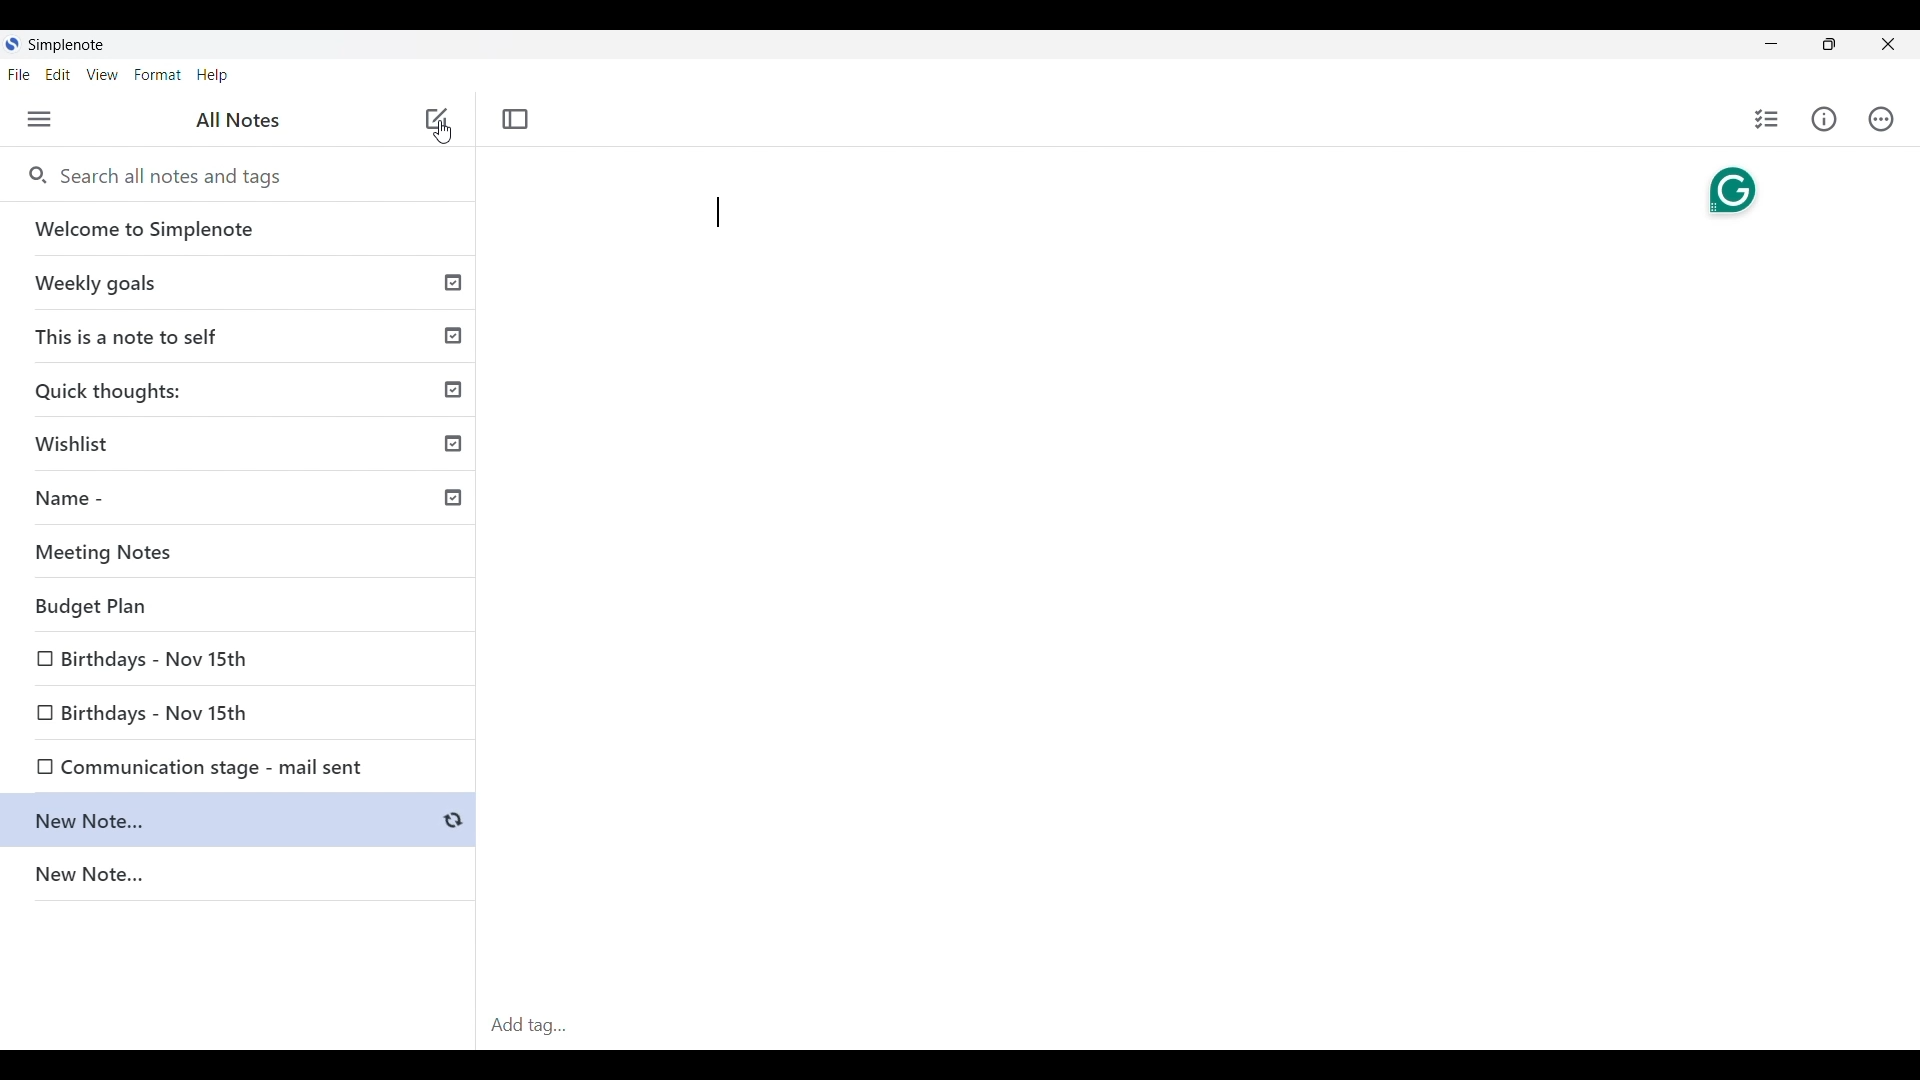 The width and height of the screenshot is (1920, 1080). What do you see at coordinates (241, 335) in the screenshot?
I see `This is a note to self` at bounding box center [241, 335].